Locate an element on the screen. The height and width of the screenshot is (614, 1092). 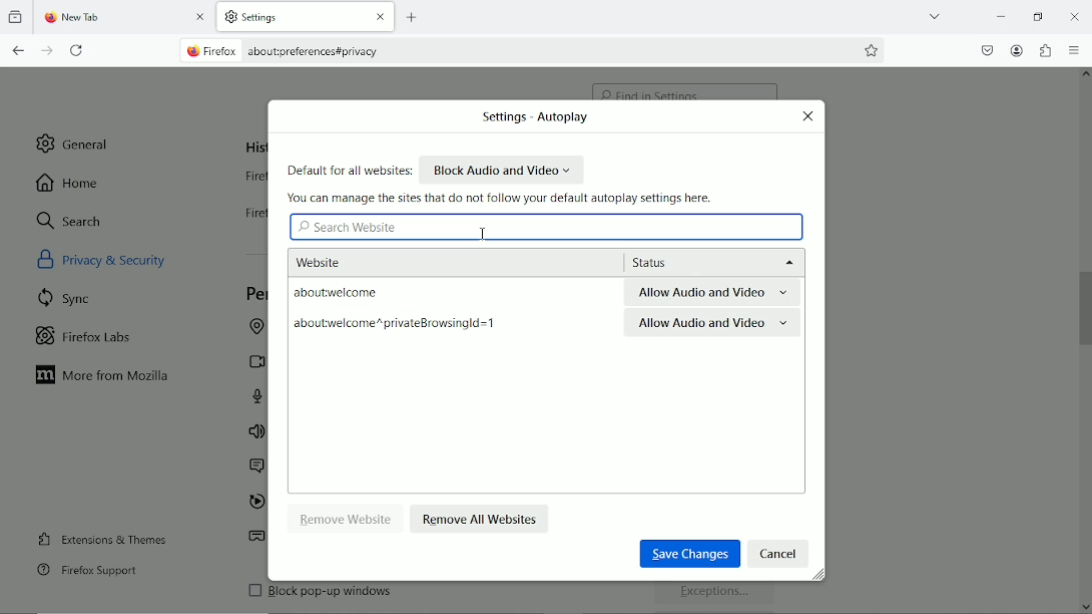
search website is located at coordinates (348, 228).